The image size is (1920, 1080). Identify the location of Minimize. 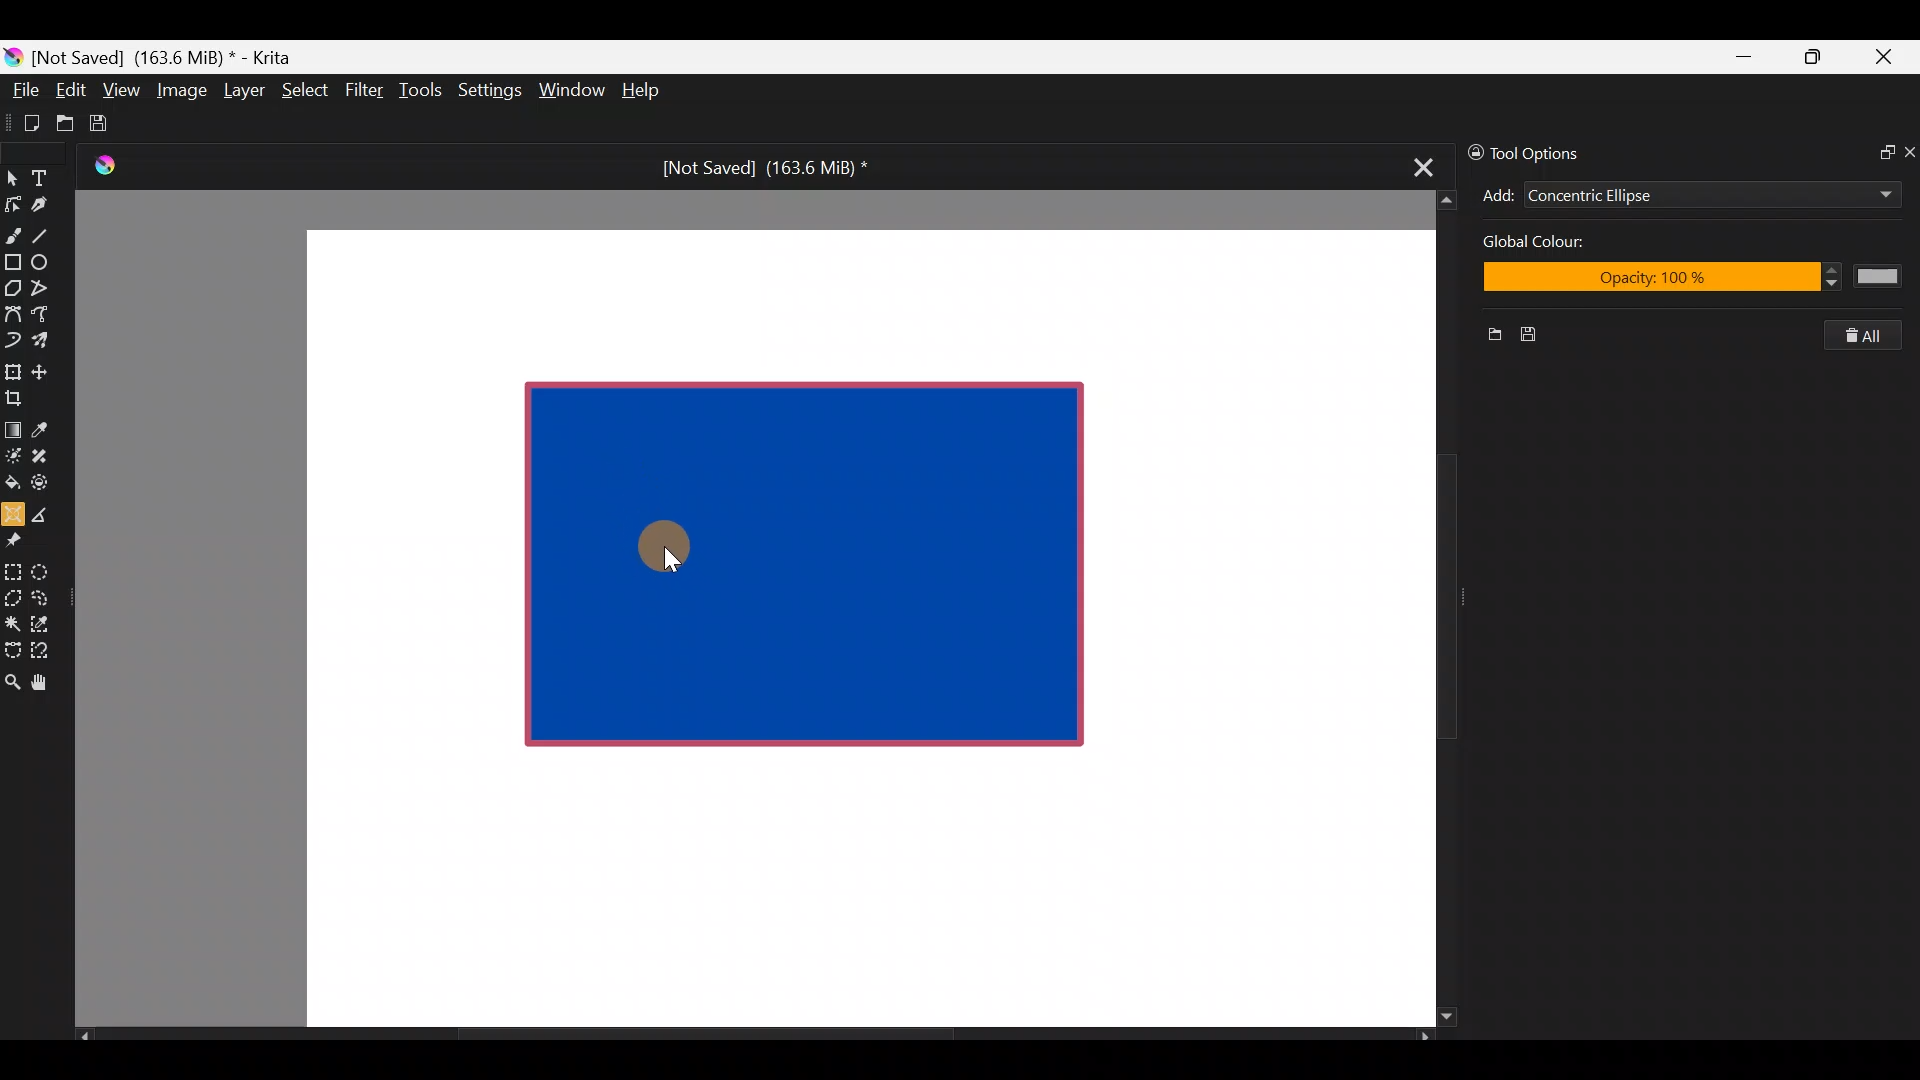
(1745, 57).